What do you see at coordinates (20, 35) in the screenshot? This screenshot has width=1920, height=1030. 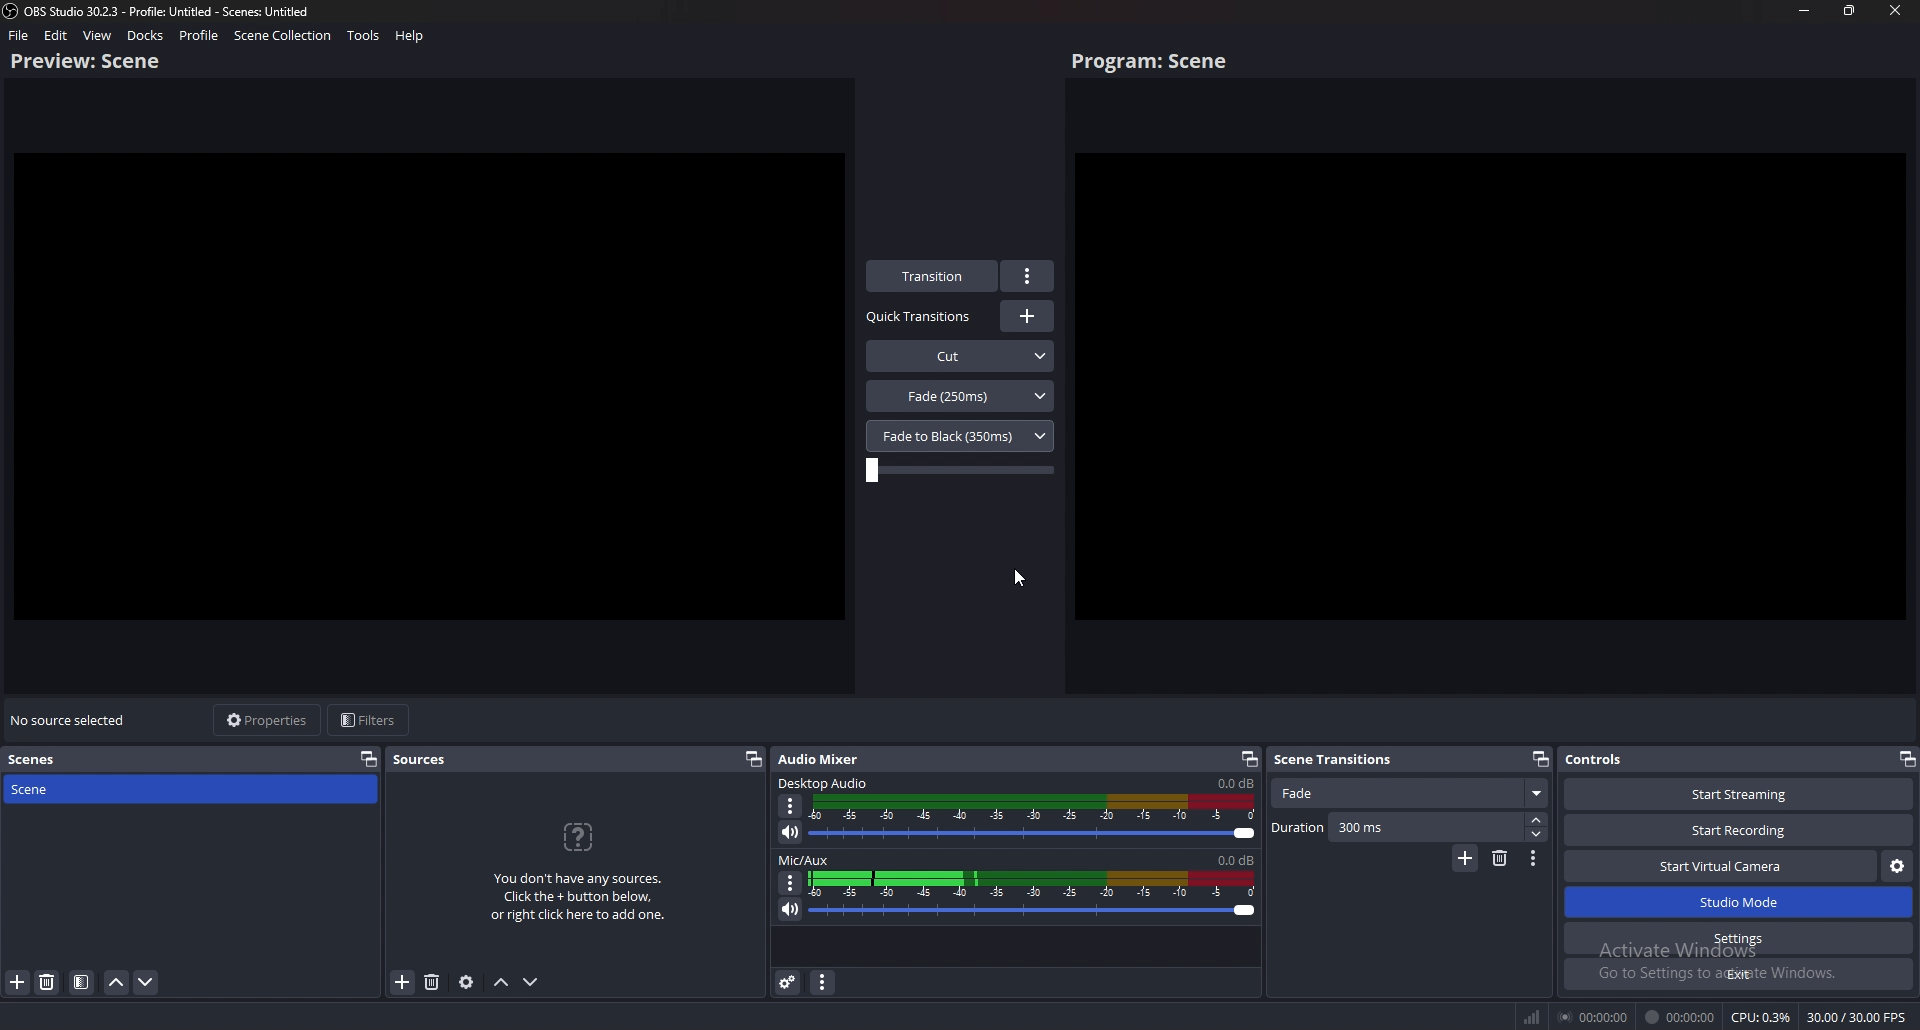 I see `file` at bounding box center [20, 35].